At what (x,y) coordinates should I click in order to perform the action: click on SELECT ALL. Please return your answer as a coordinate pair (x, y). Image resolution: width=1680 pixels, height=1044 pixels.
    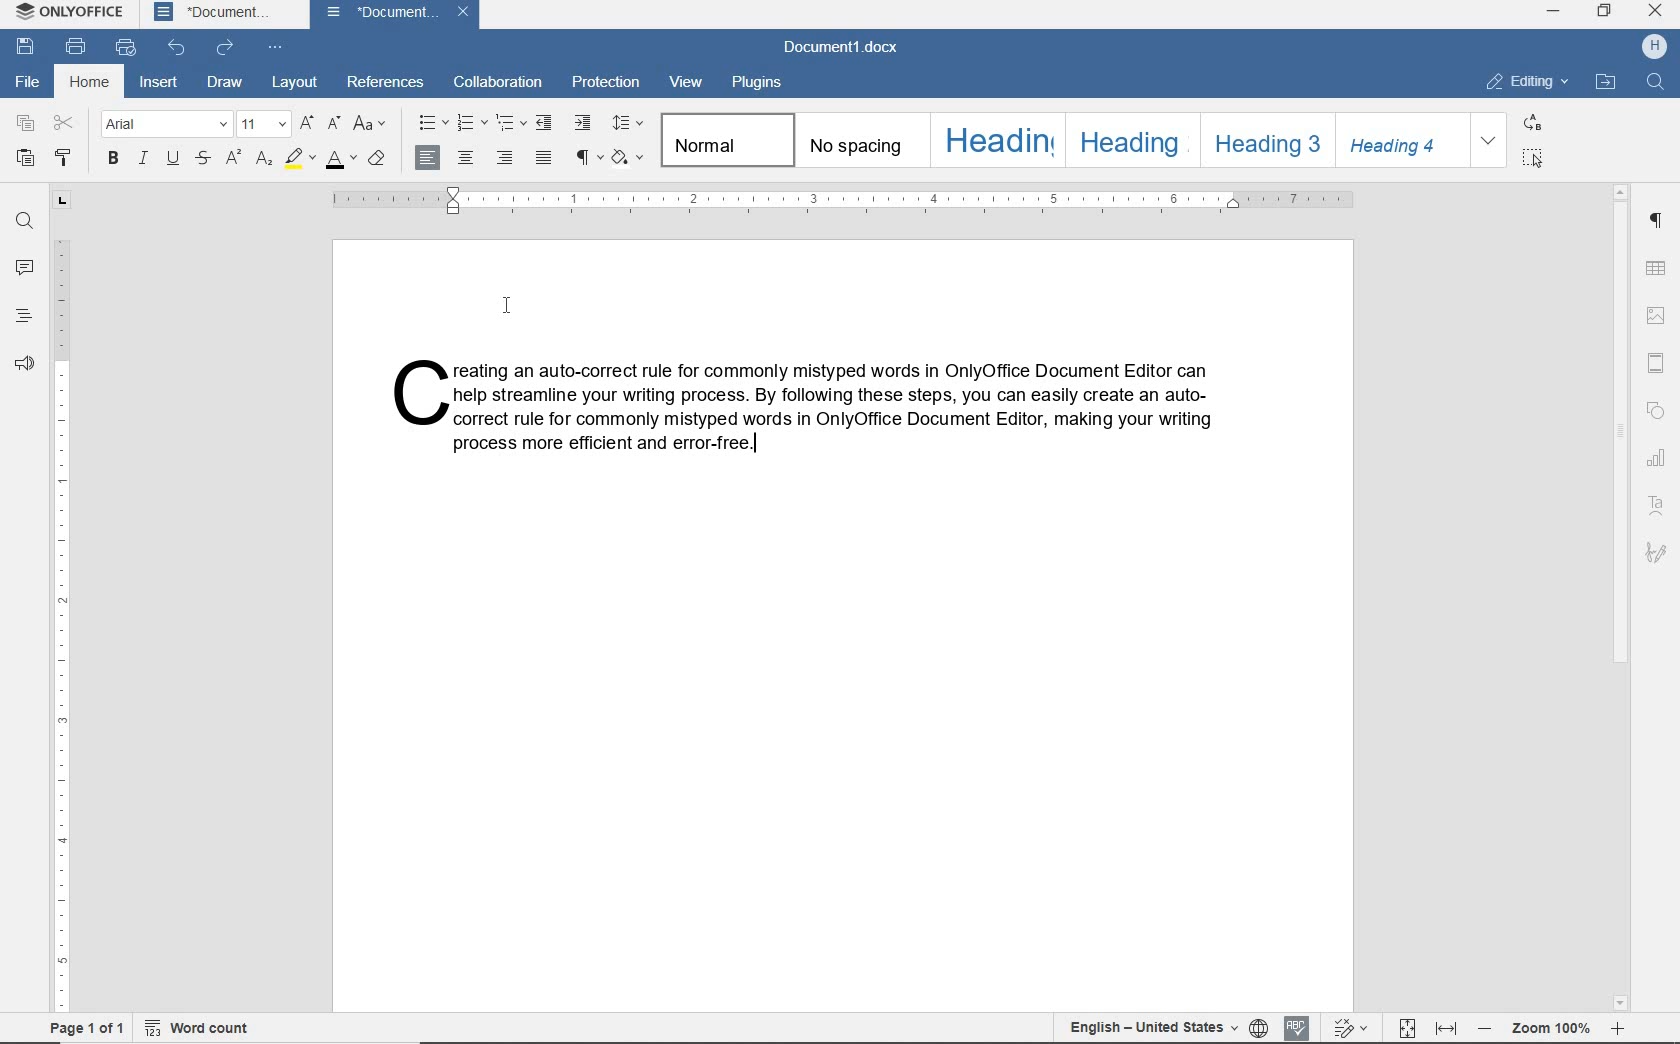
    Looking at the image, I should click on (1534, 159).